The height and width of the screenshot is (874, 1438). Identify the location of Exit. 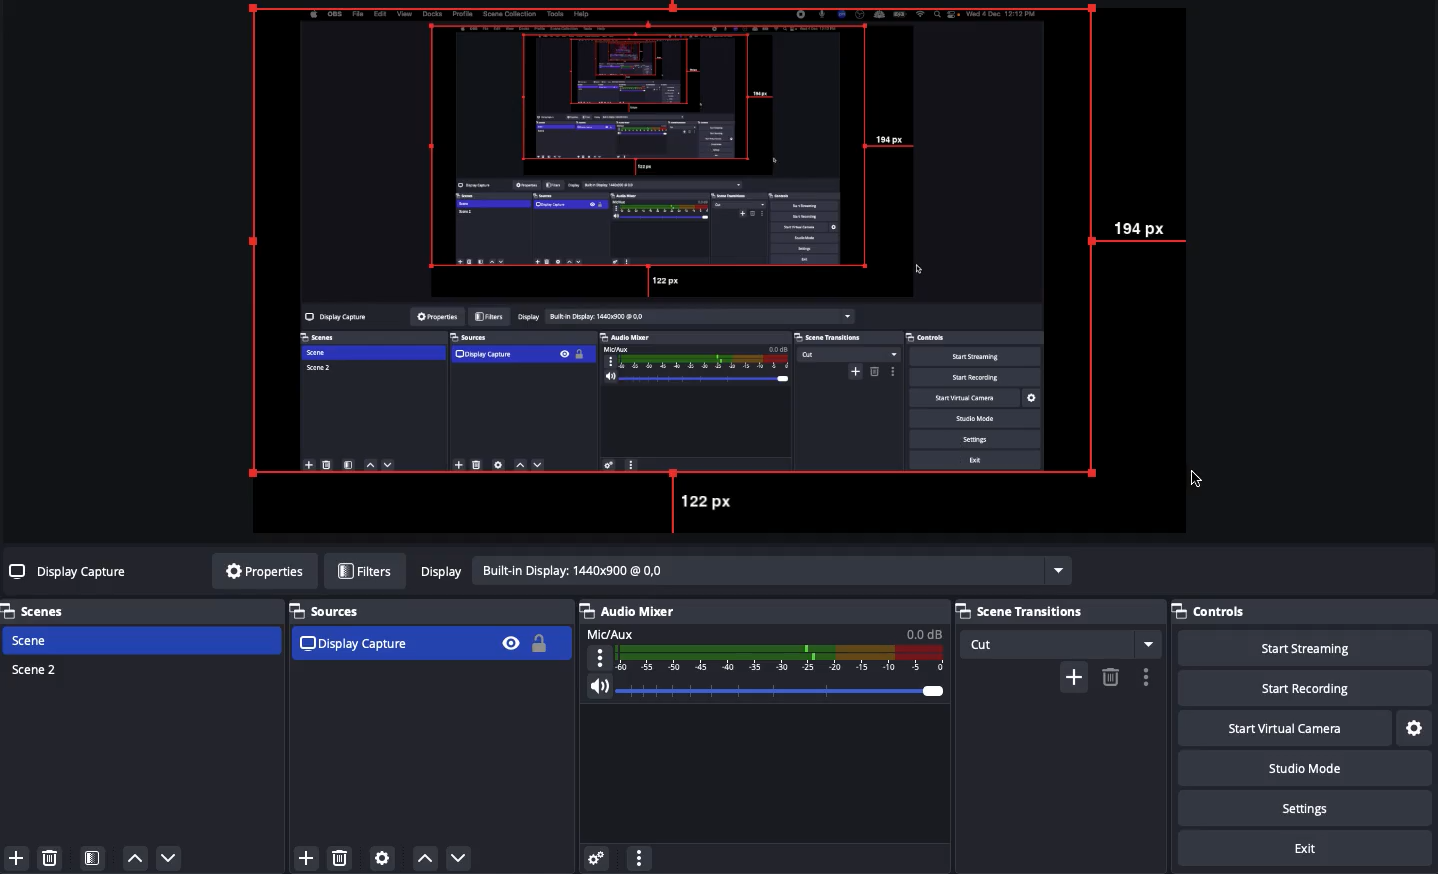
(1308, 850).